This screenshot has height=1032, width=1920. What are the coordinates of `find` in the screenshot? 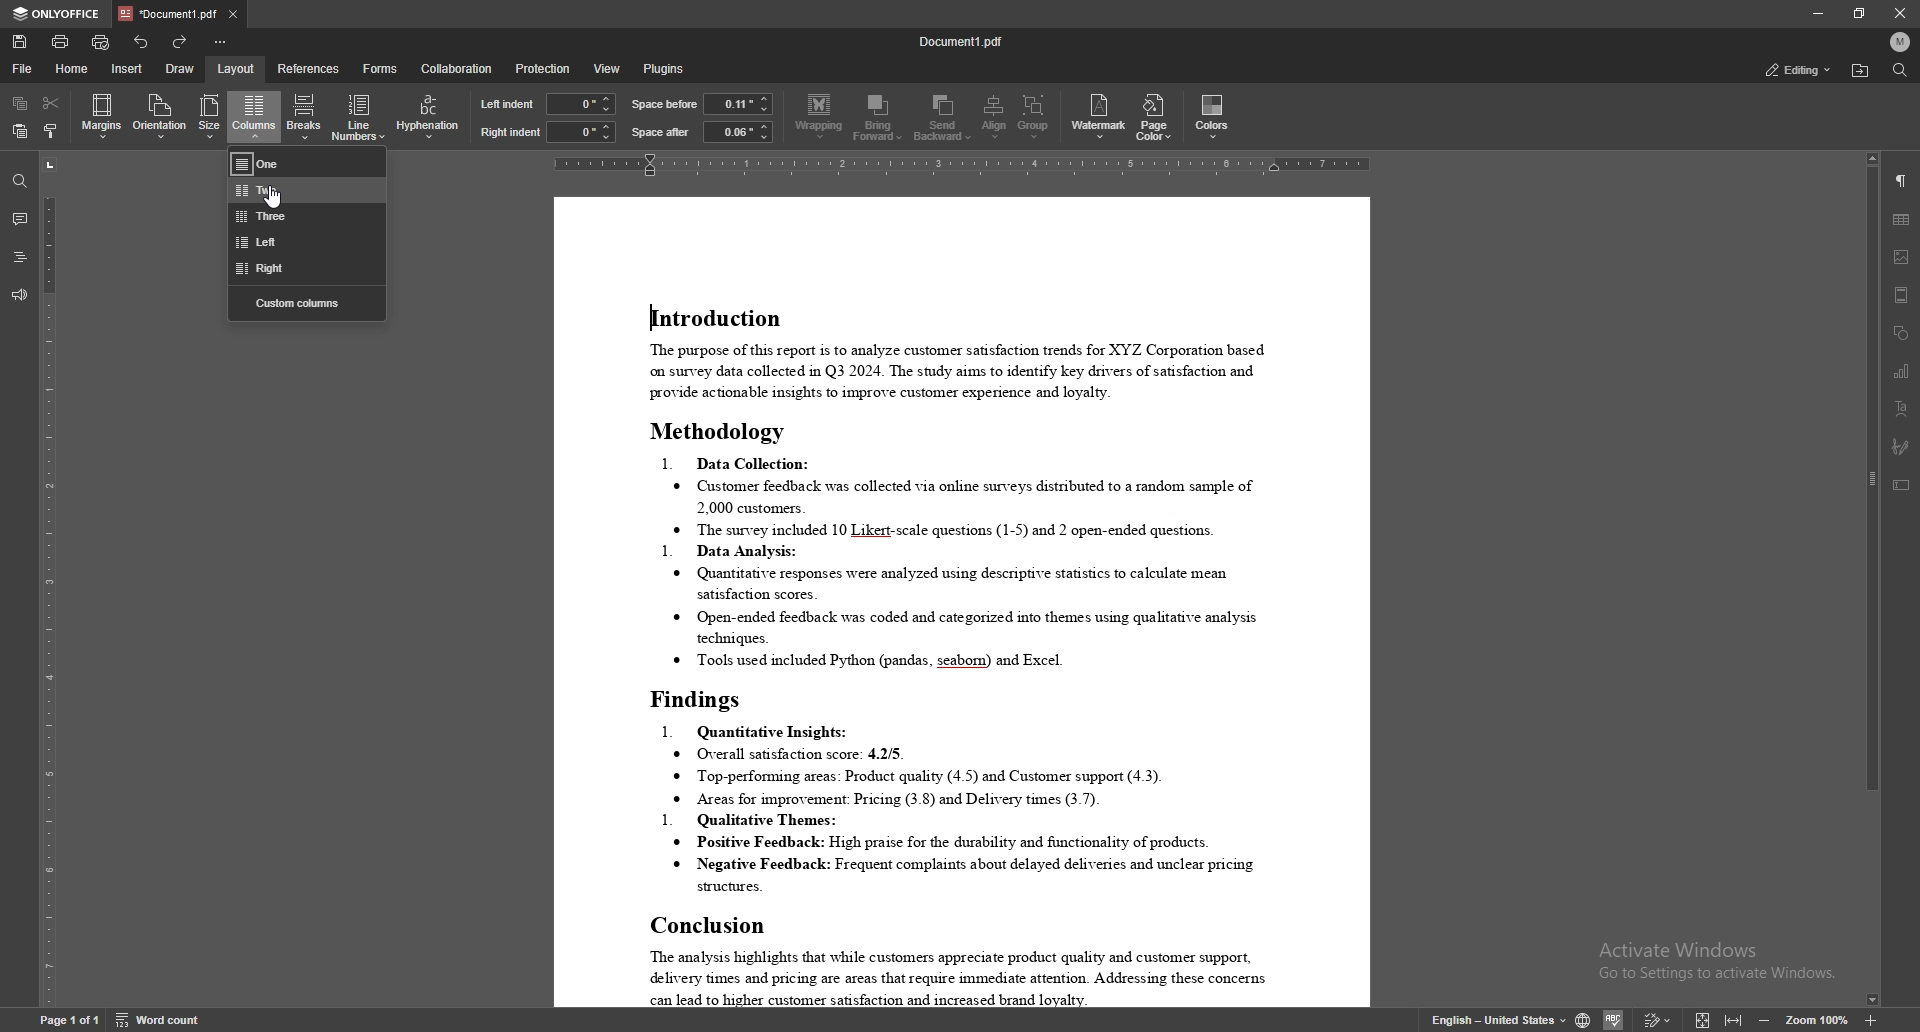 It's located at (1899, 70).